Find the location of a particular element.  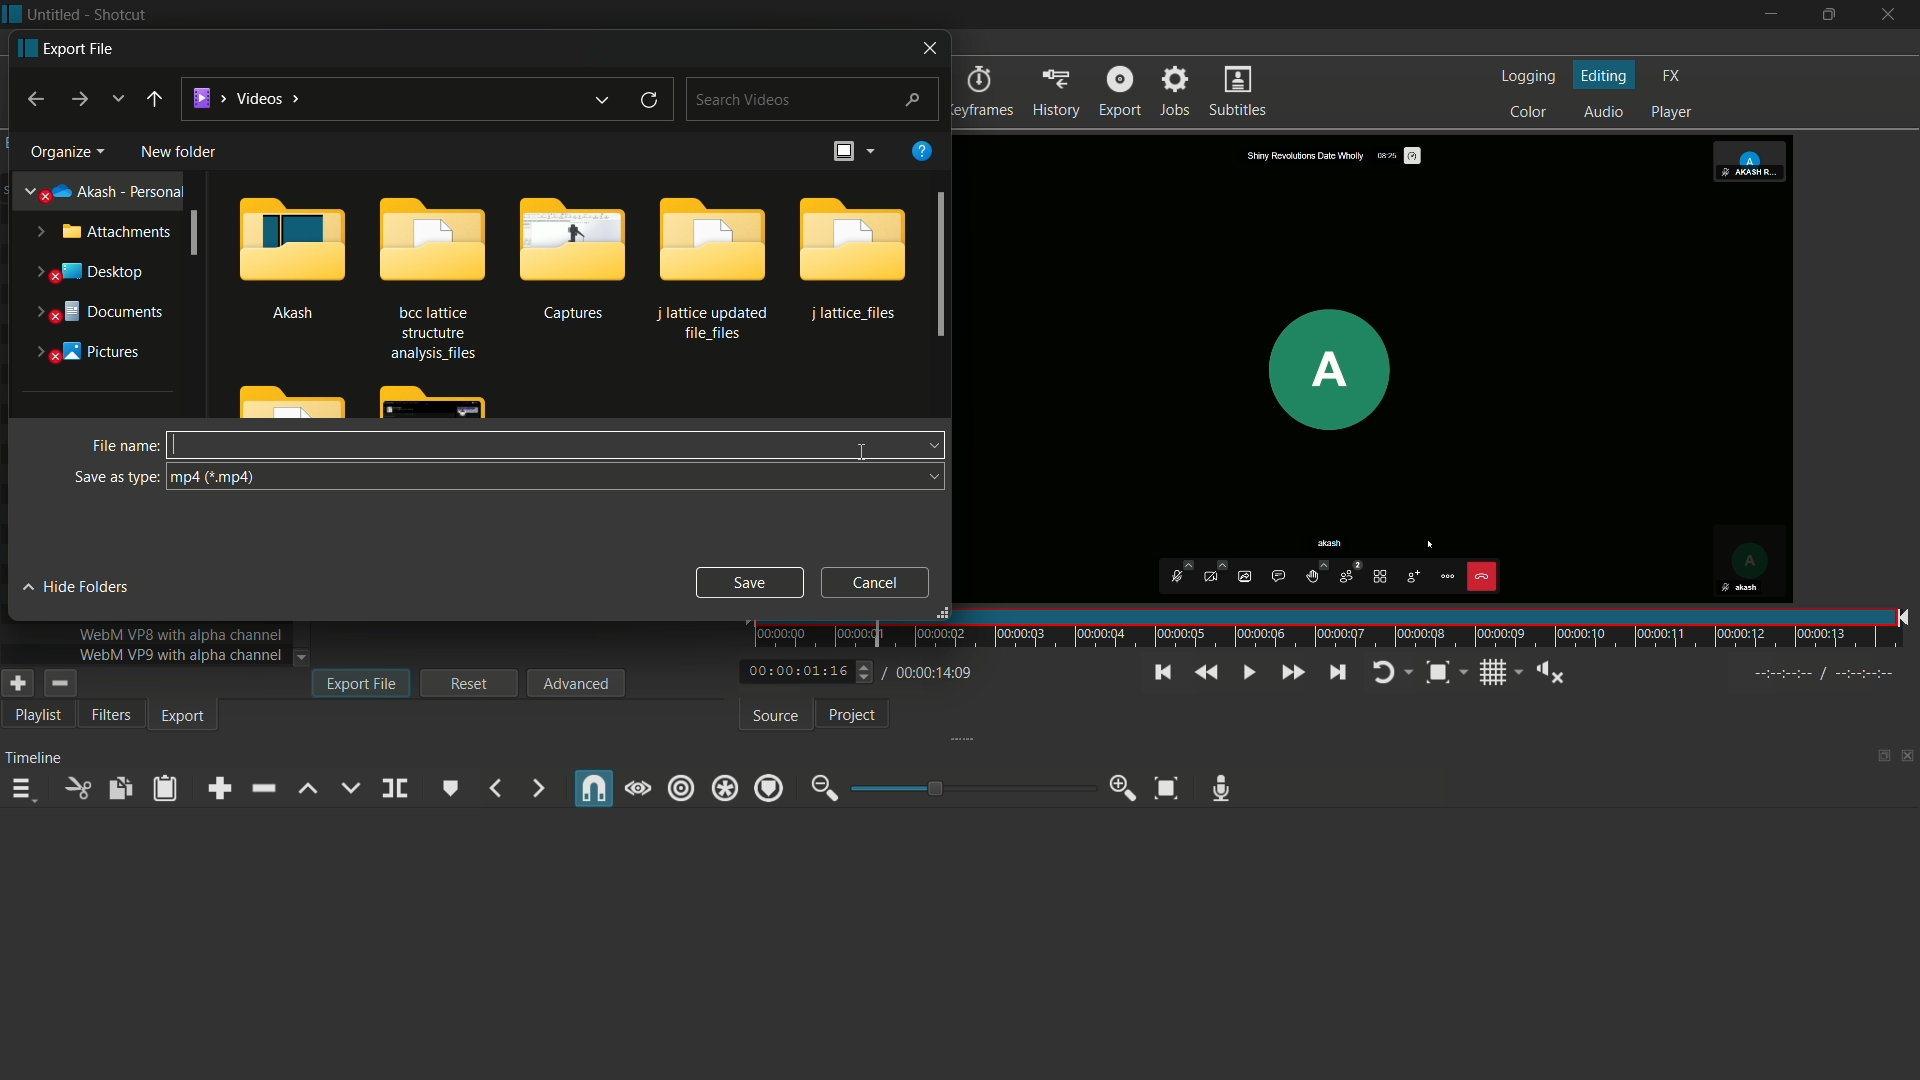

folder-4 is located at coordinates (712, 265).